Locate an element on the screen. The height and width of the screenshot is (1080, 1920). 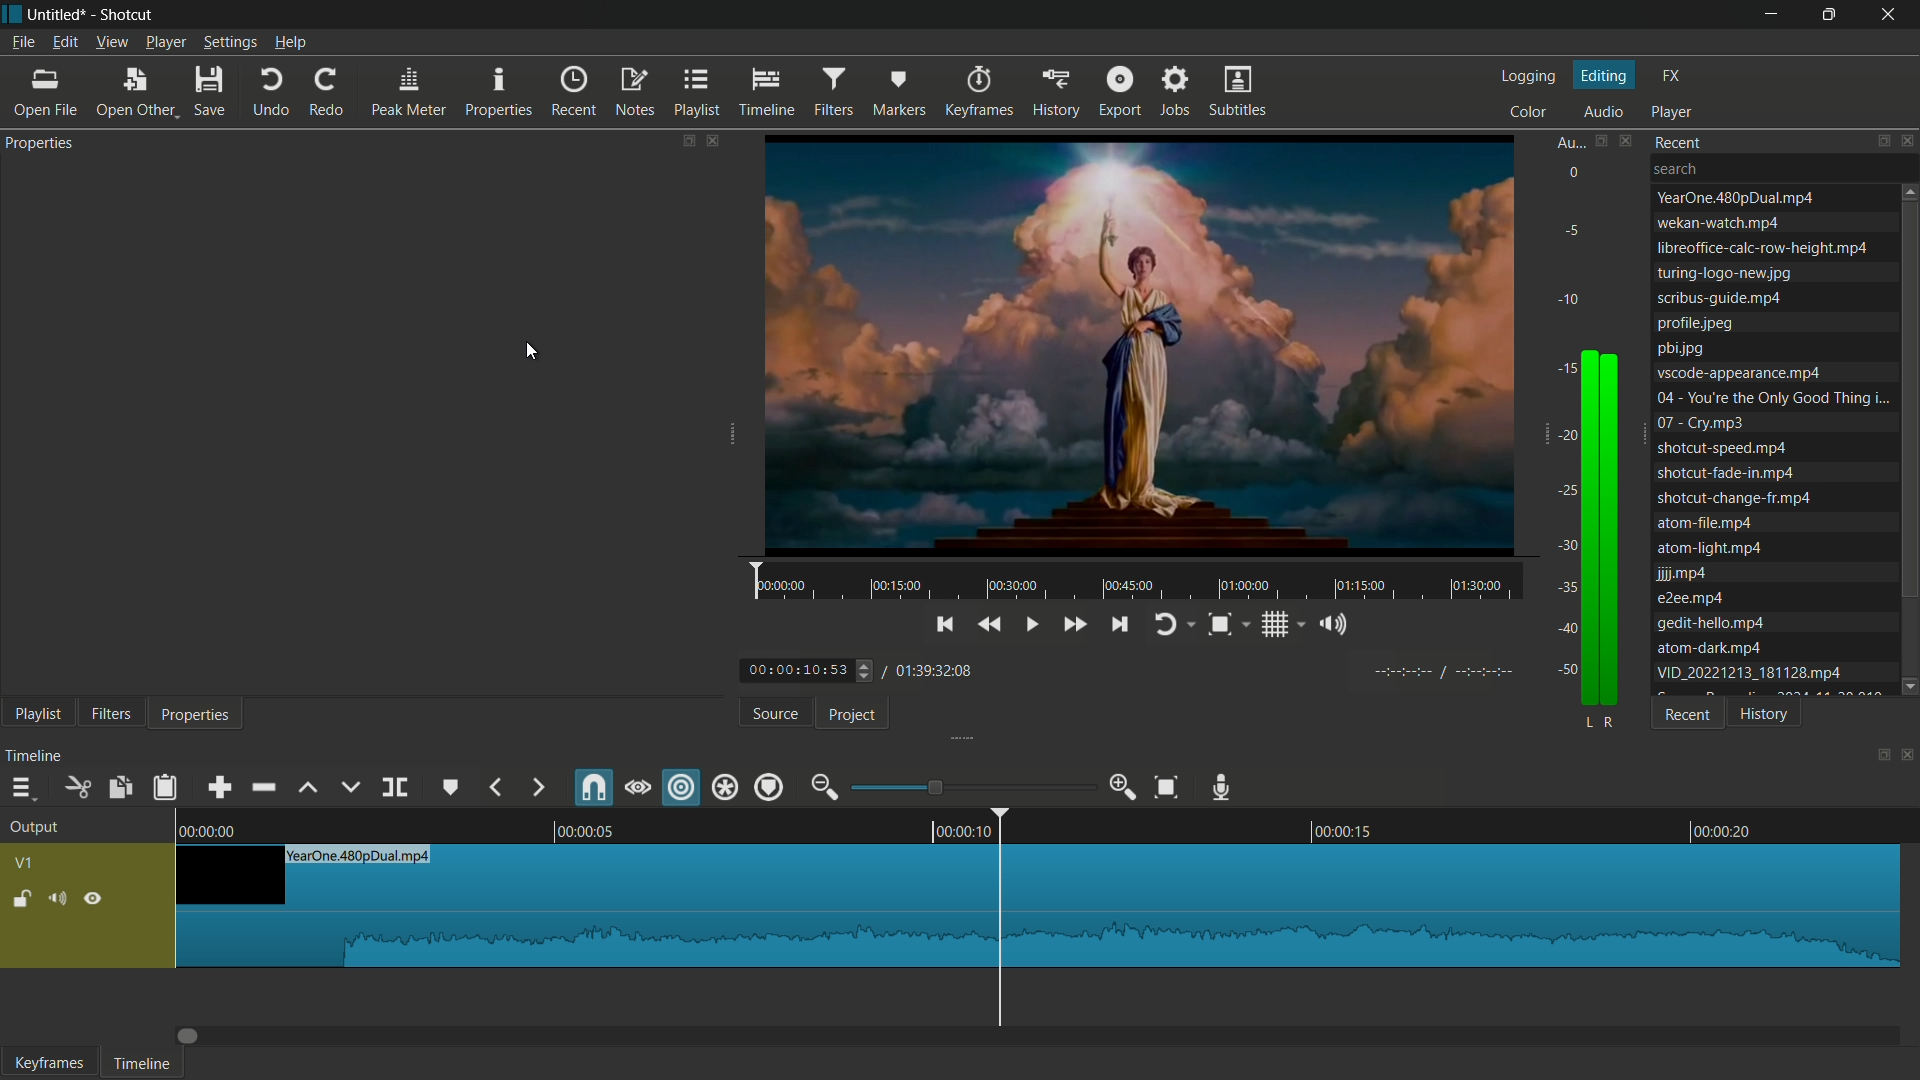
minimize is located at coordinates (1775, 14).